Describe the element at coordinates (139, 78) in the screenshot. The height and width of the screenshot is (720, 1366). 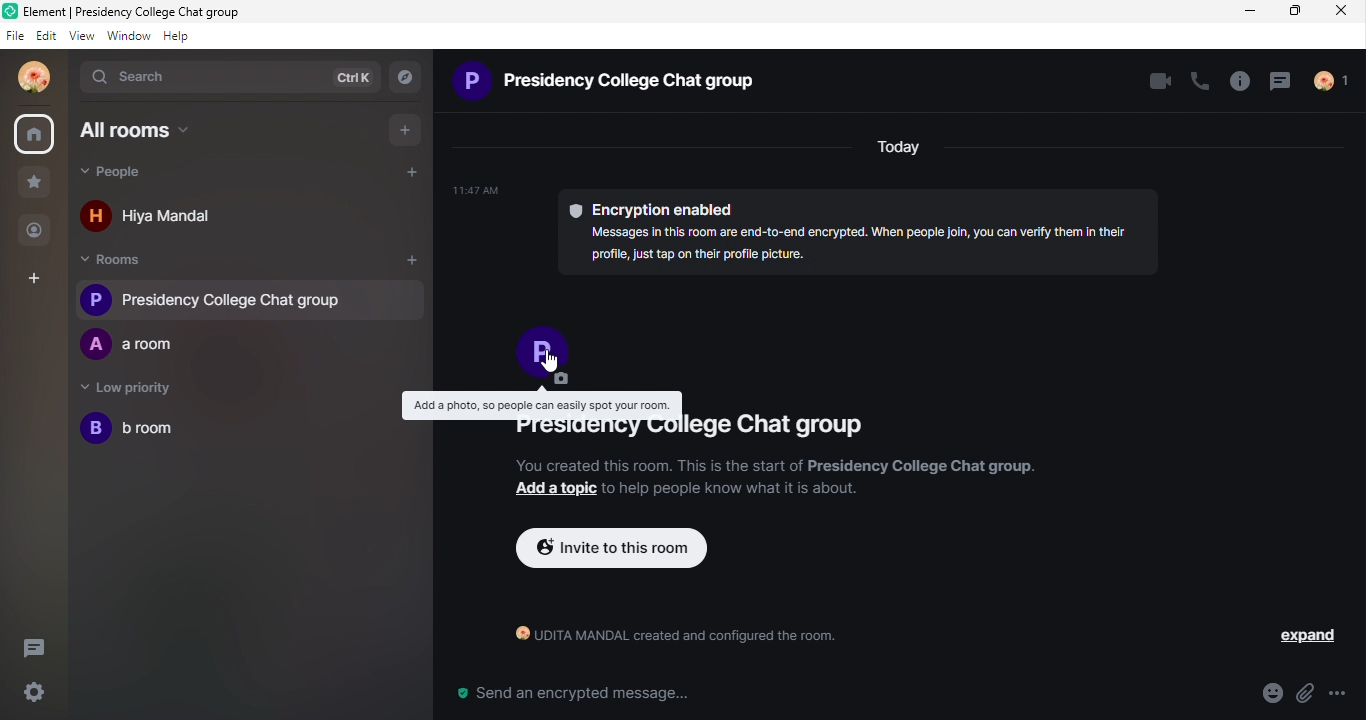
I see `search` at that location.